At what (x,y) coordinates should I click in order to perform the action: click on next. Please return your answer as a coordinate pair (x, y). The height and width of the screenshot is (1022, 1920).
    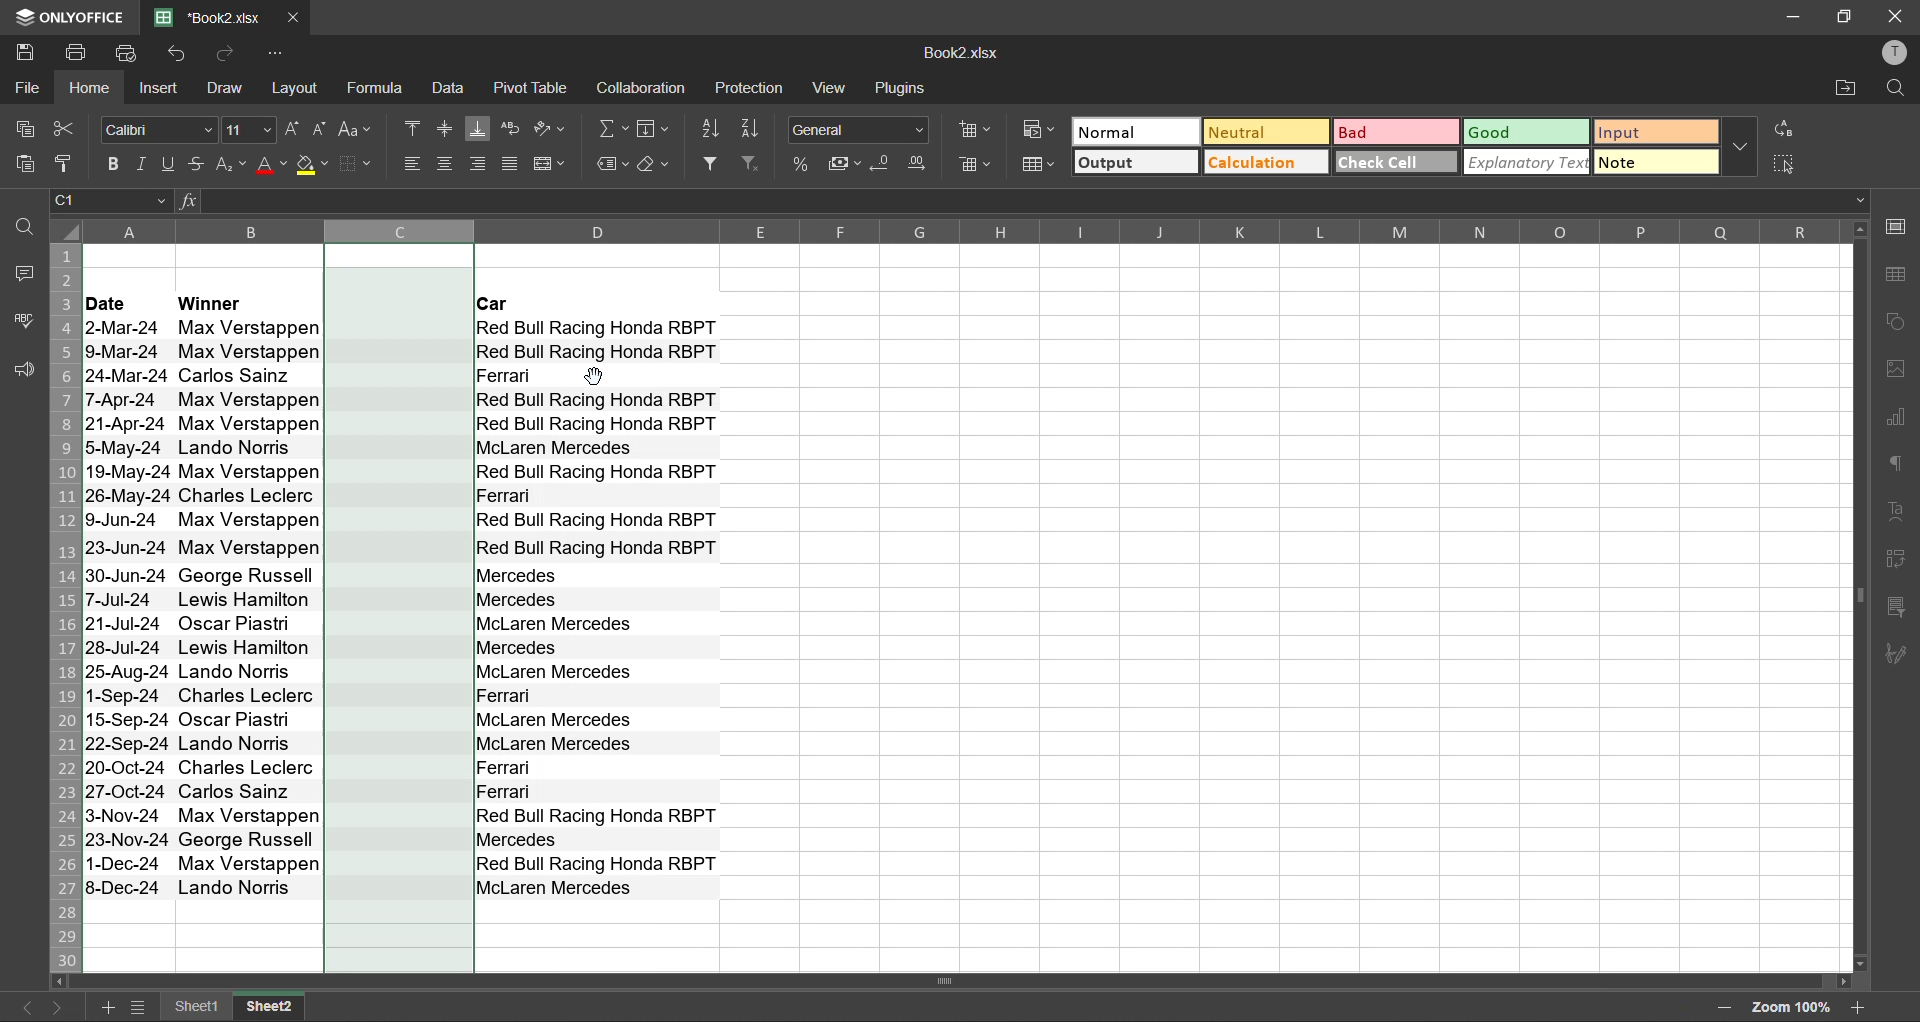
    Looking at the image, I should click on (63, 1008).